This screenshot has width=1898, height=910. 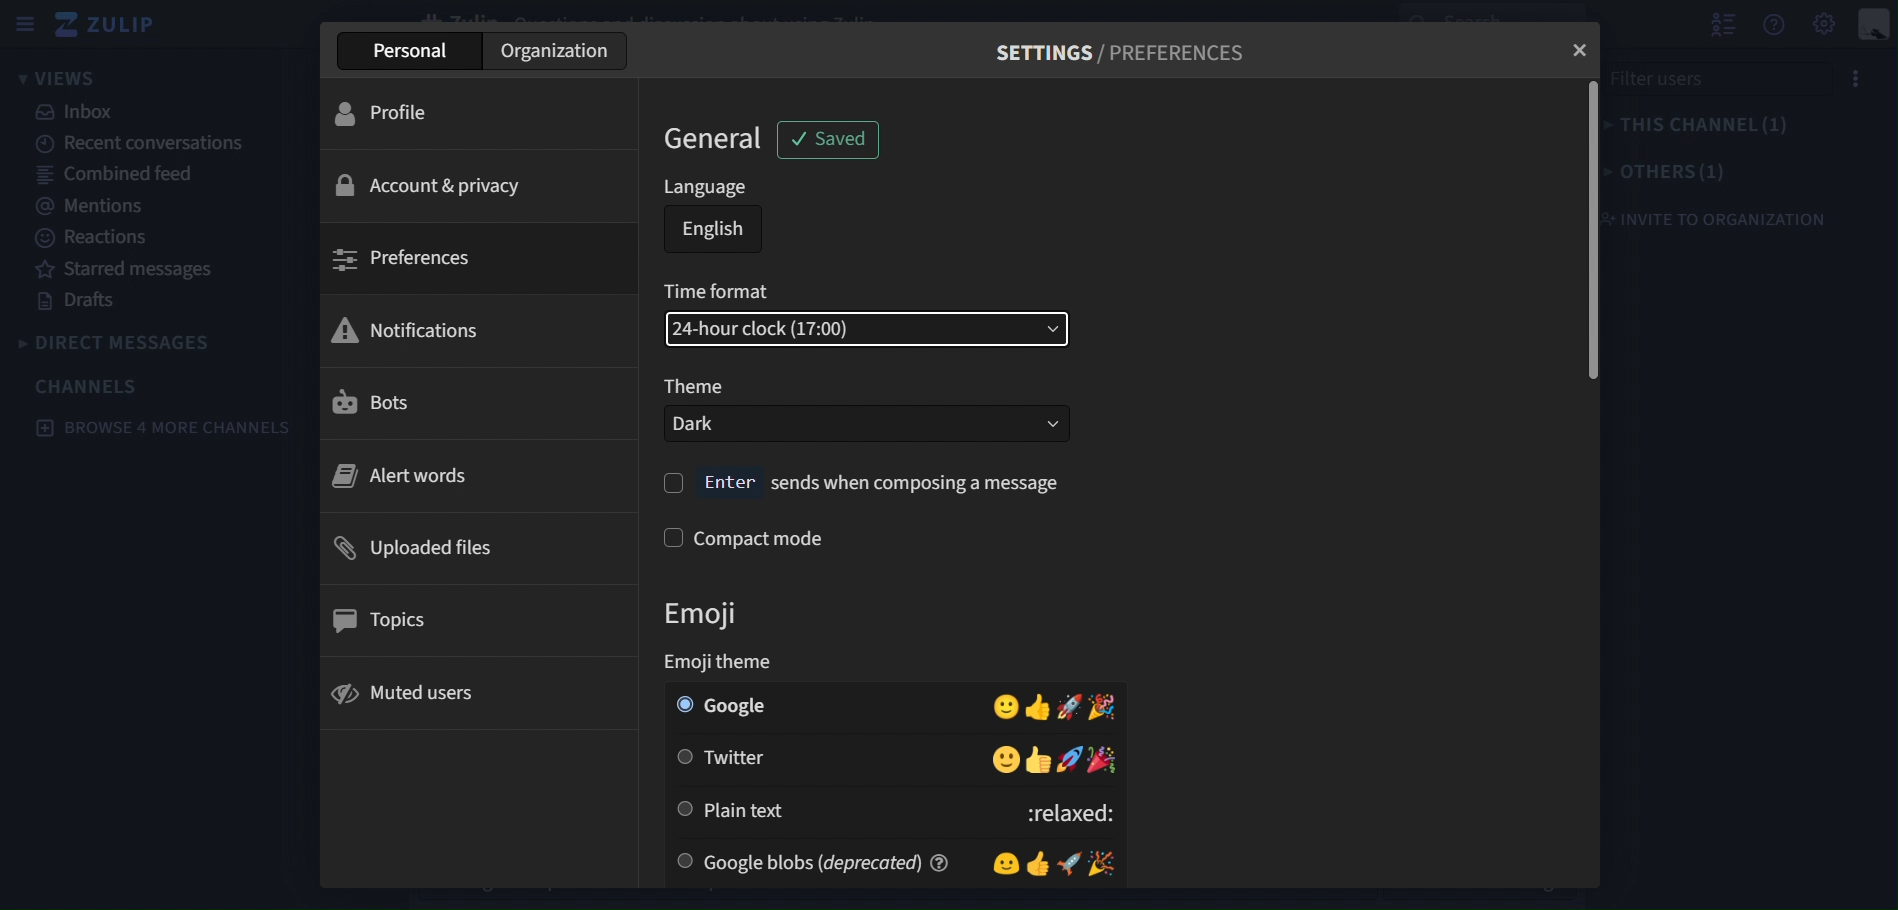 I want to click on Emojis, so click(x=1015, y=759).